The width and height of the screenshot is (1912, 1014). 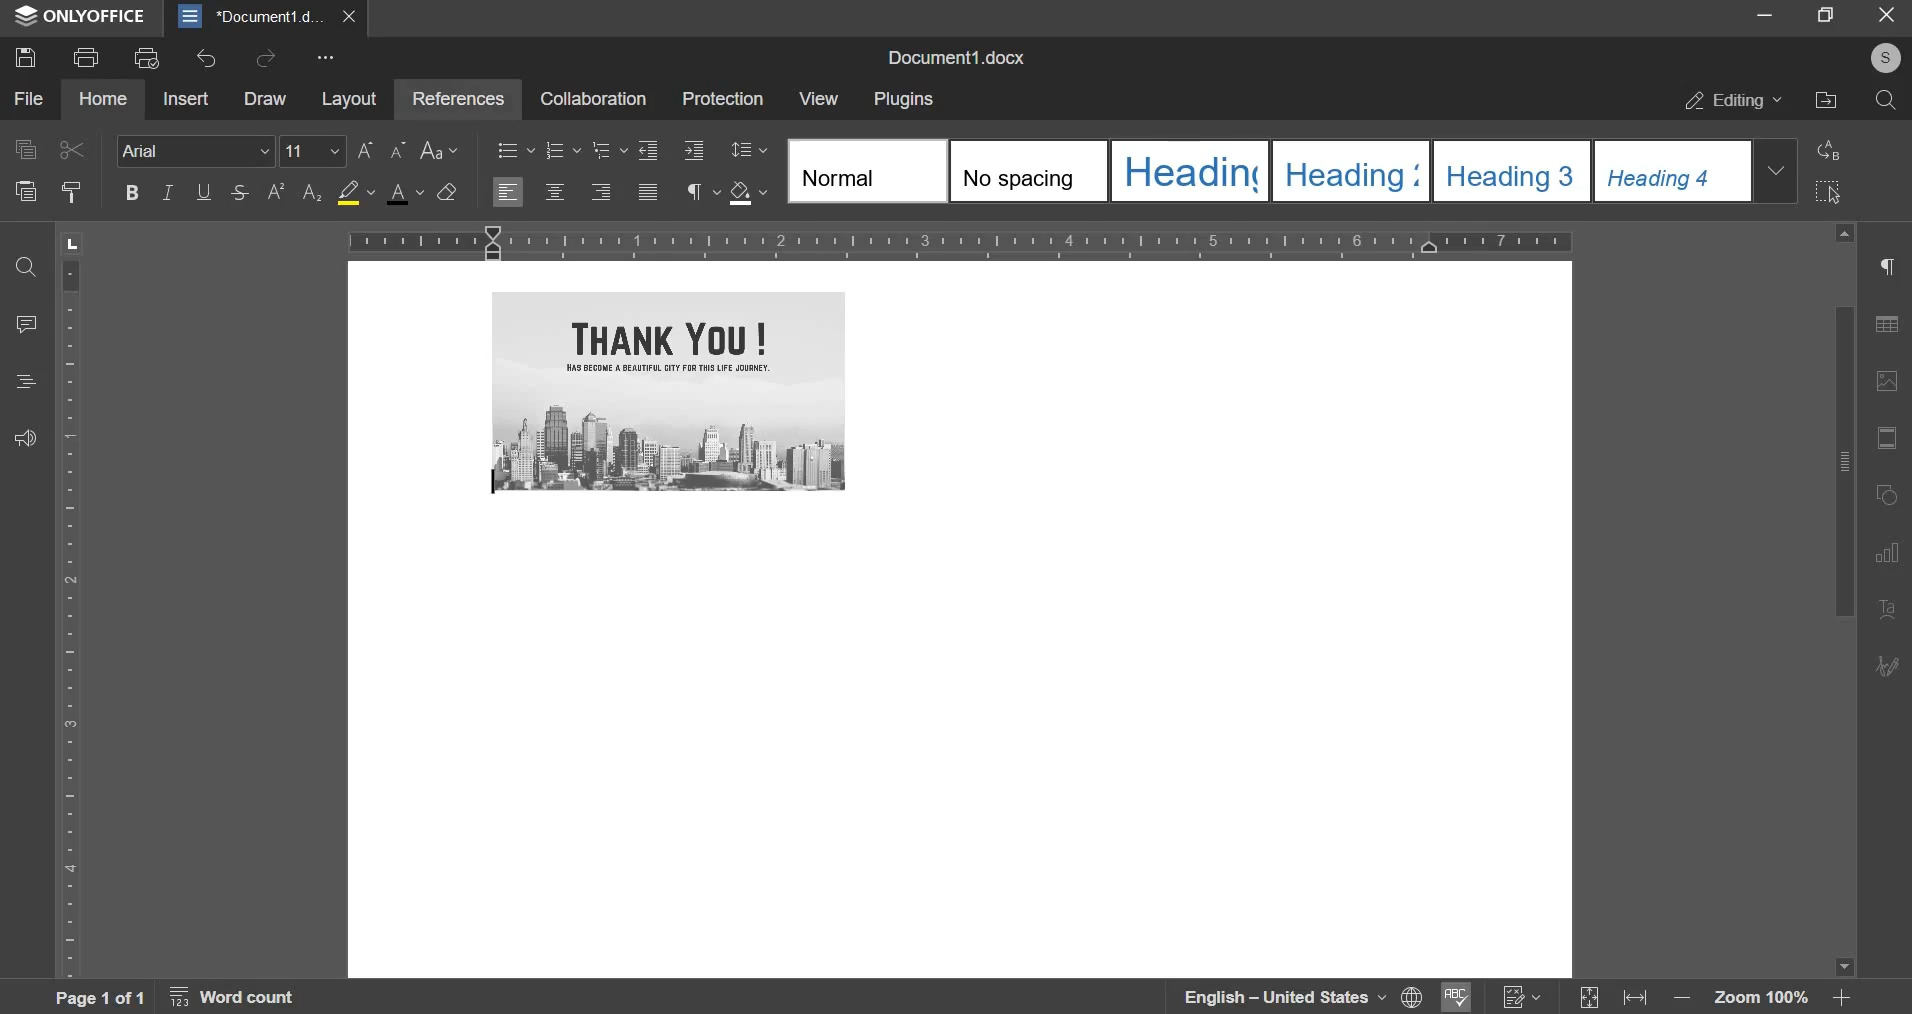 What do you see at coordinates (1827, 192) in the screenshot?
I see `select` at bounding box center [1827, 192].